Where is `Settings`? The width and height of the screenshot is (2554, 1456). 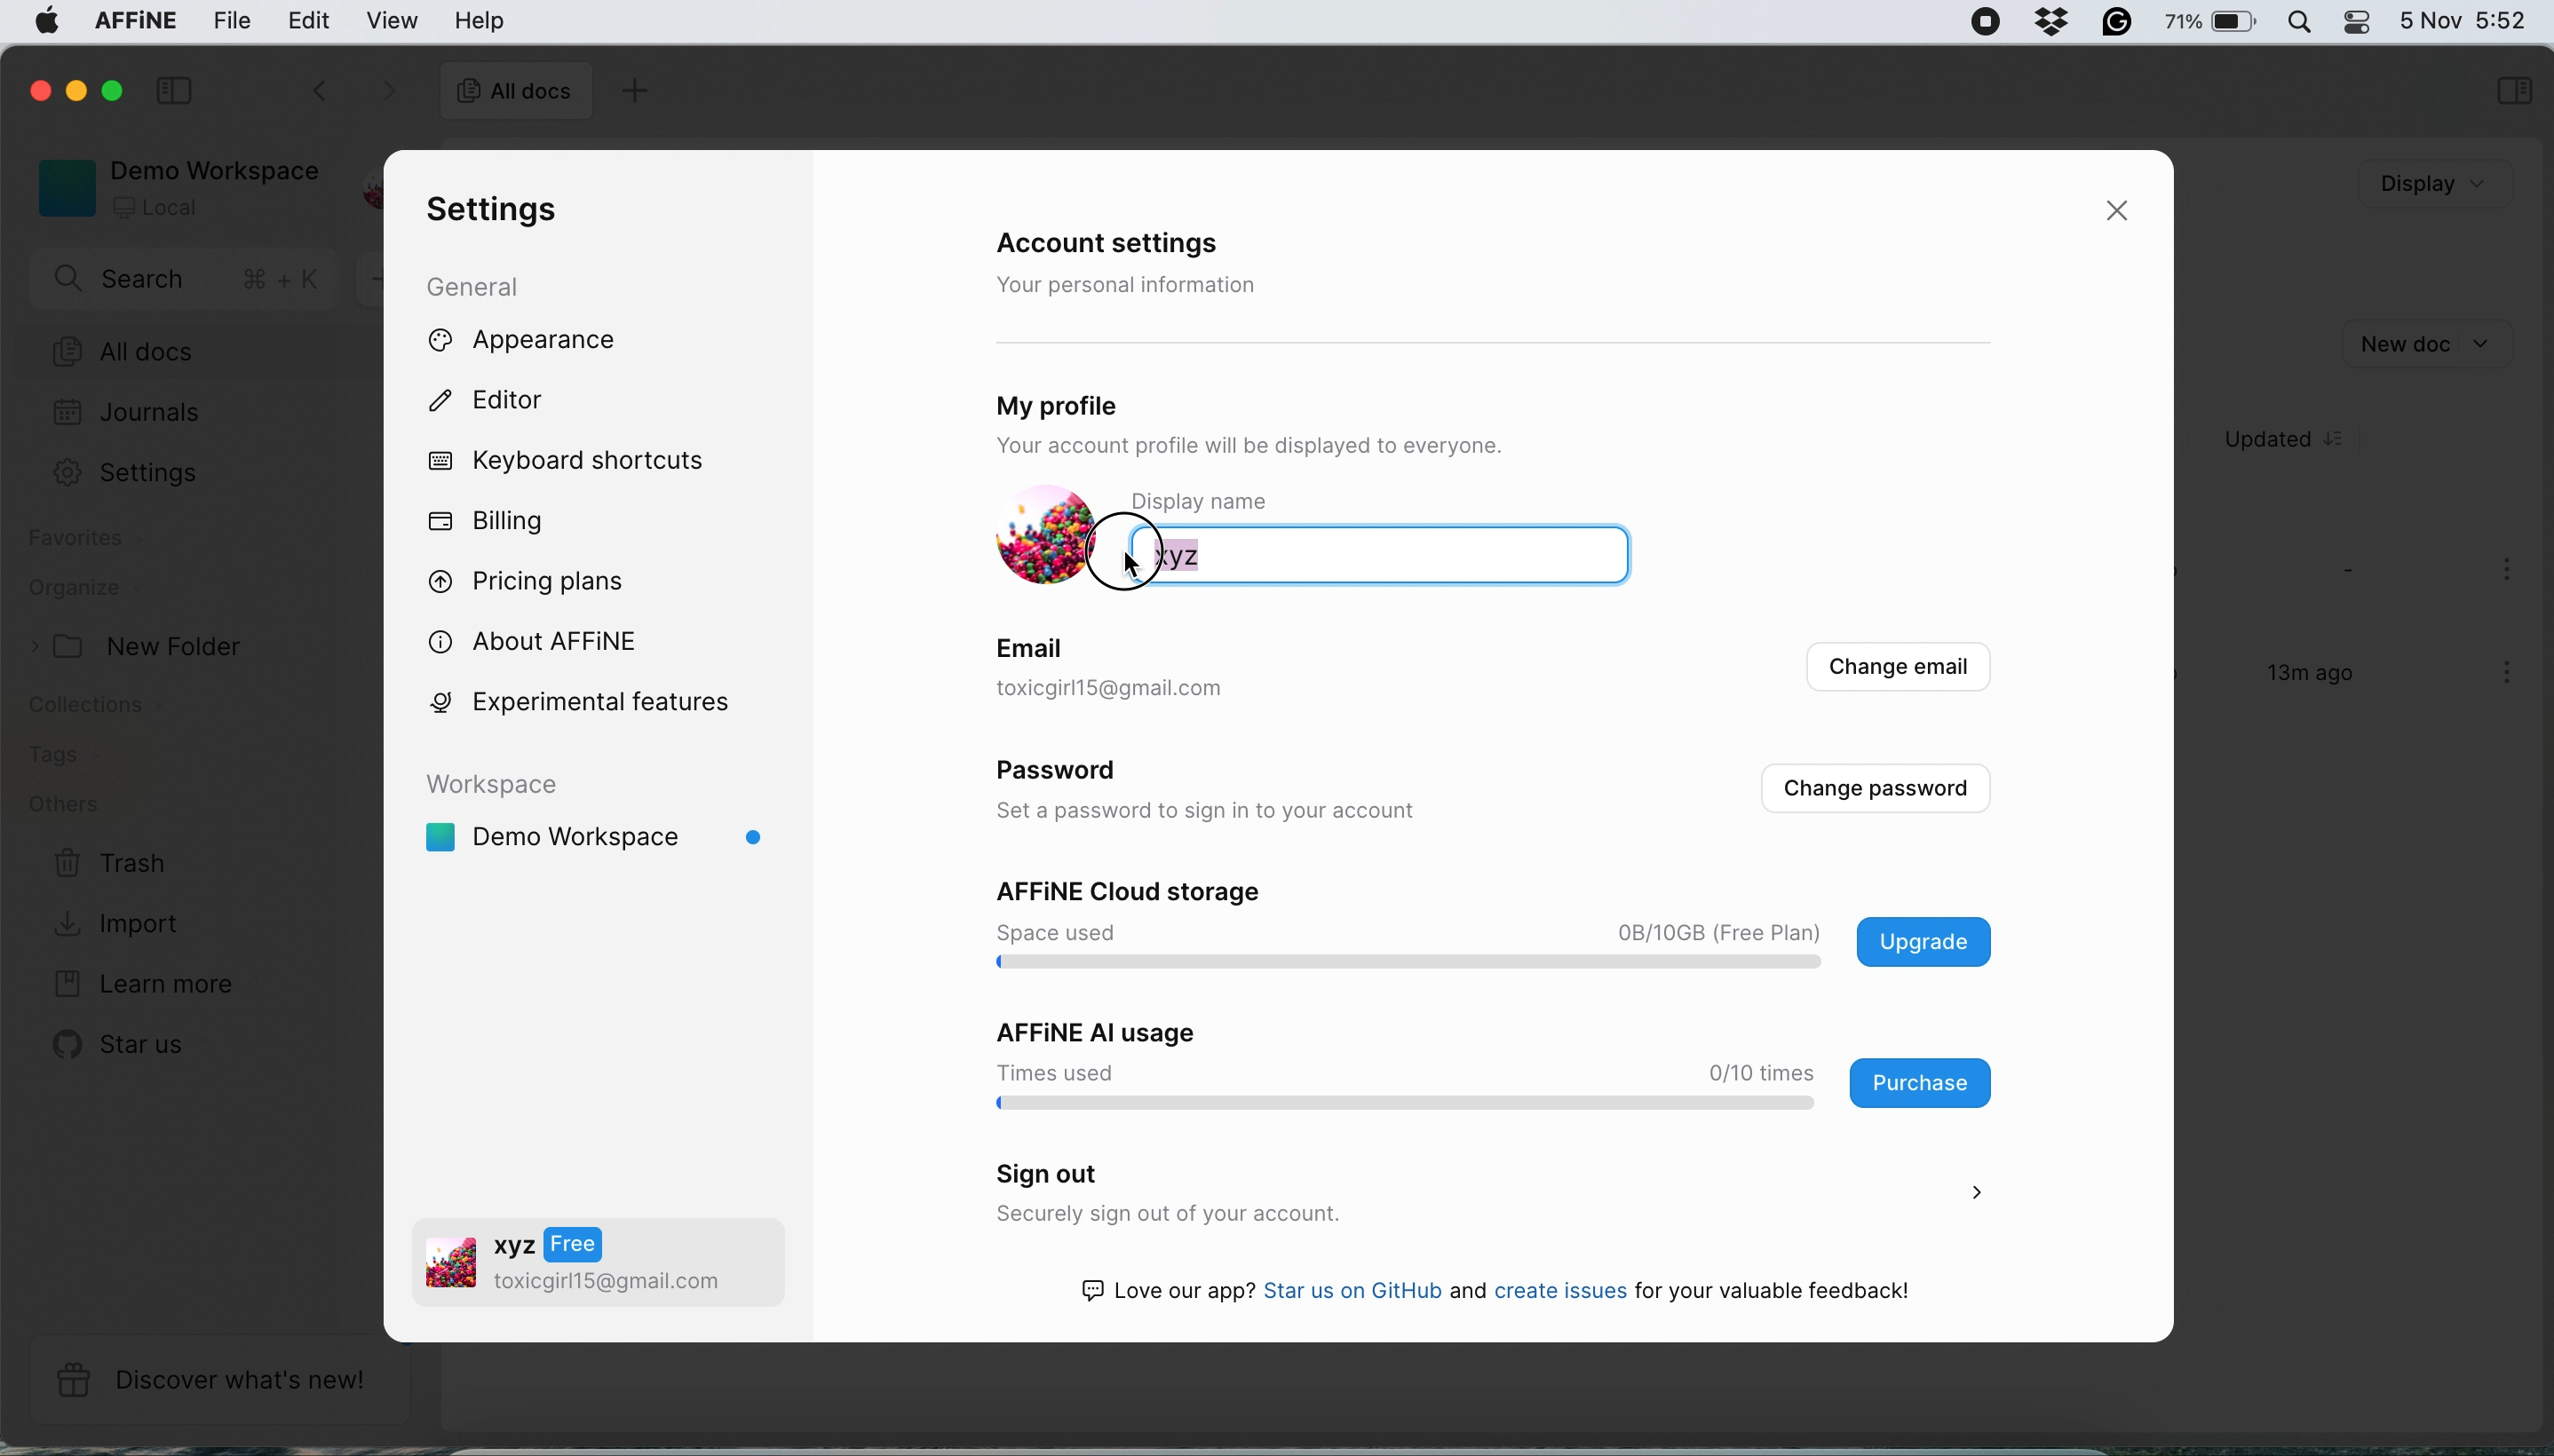 Settings is located at coordinates (149, 472).